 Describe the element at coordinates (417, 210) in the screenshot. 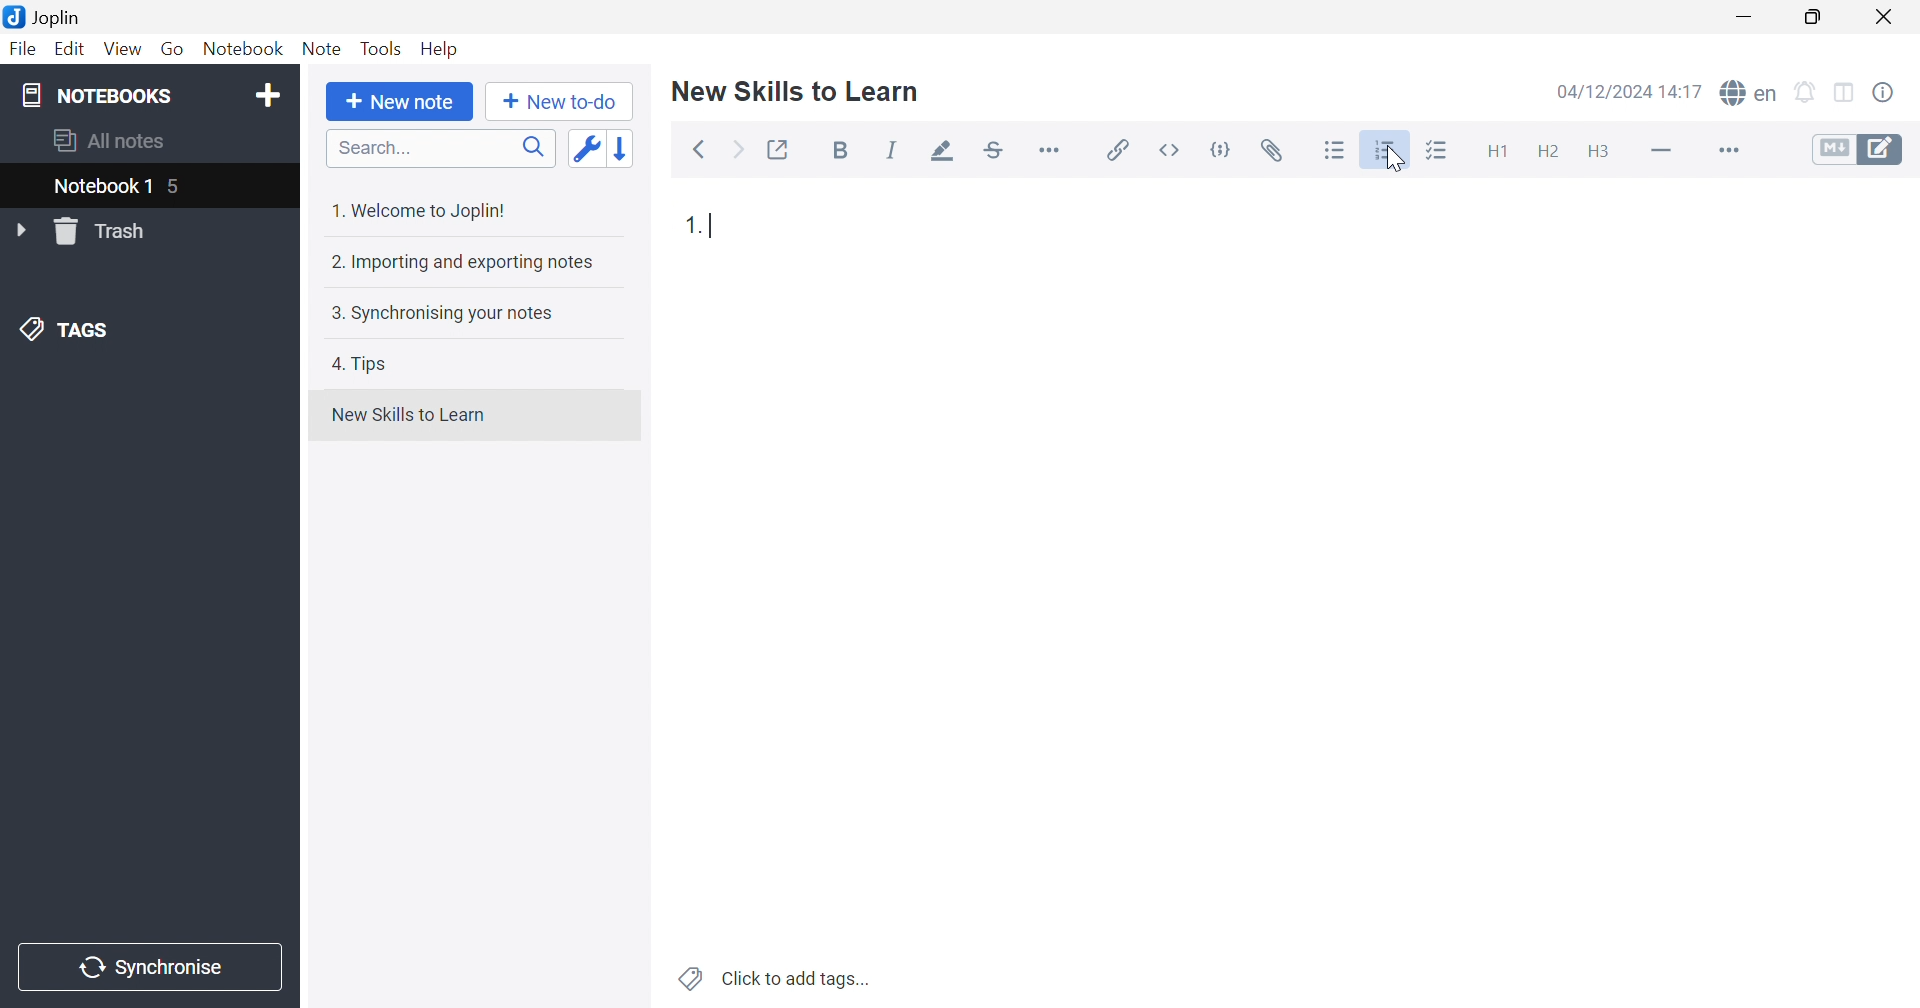

I see `1. Welcome to Joplin` at that location.